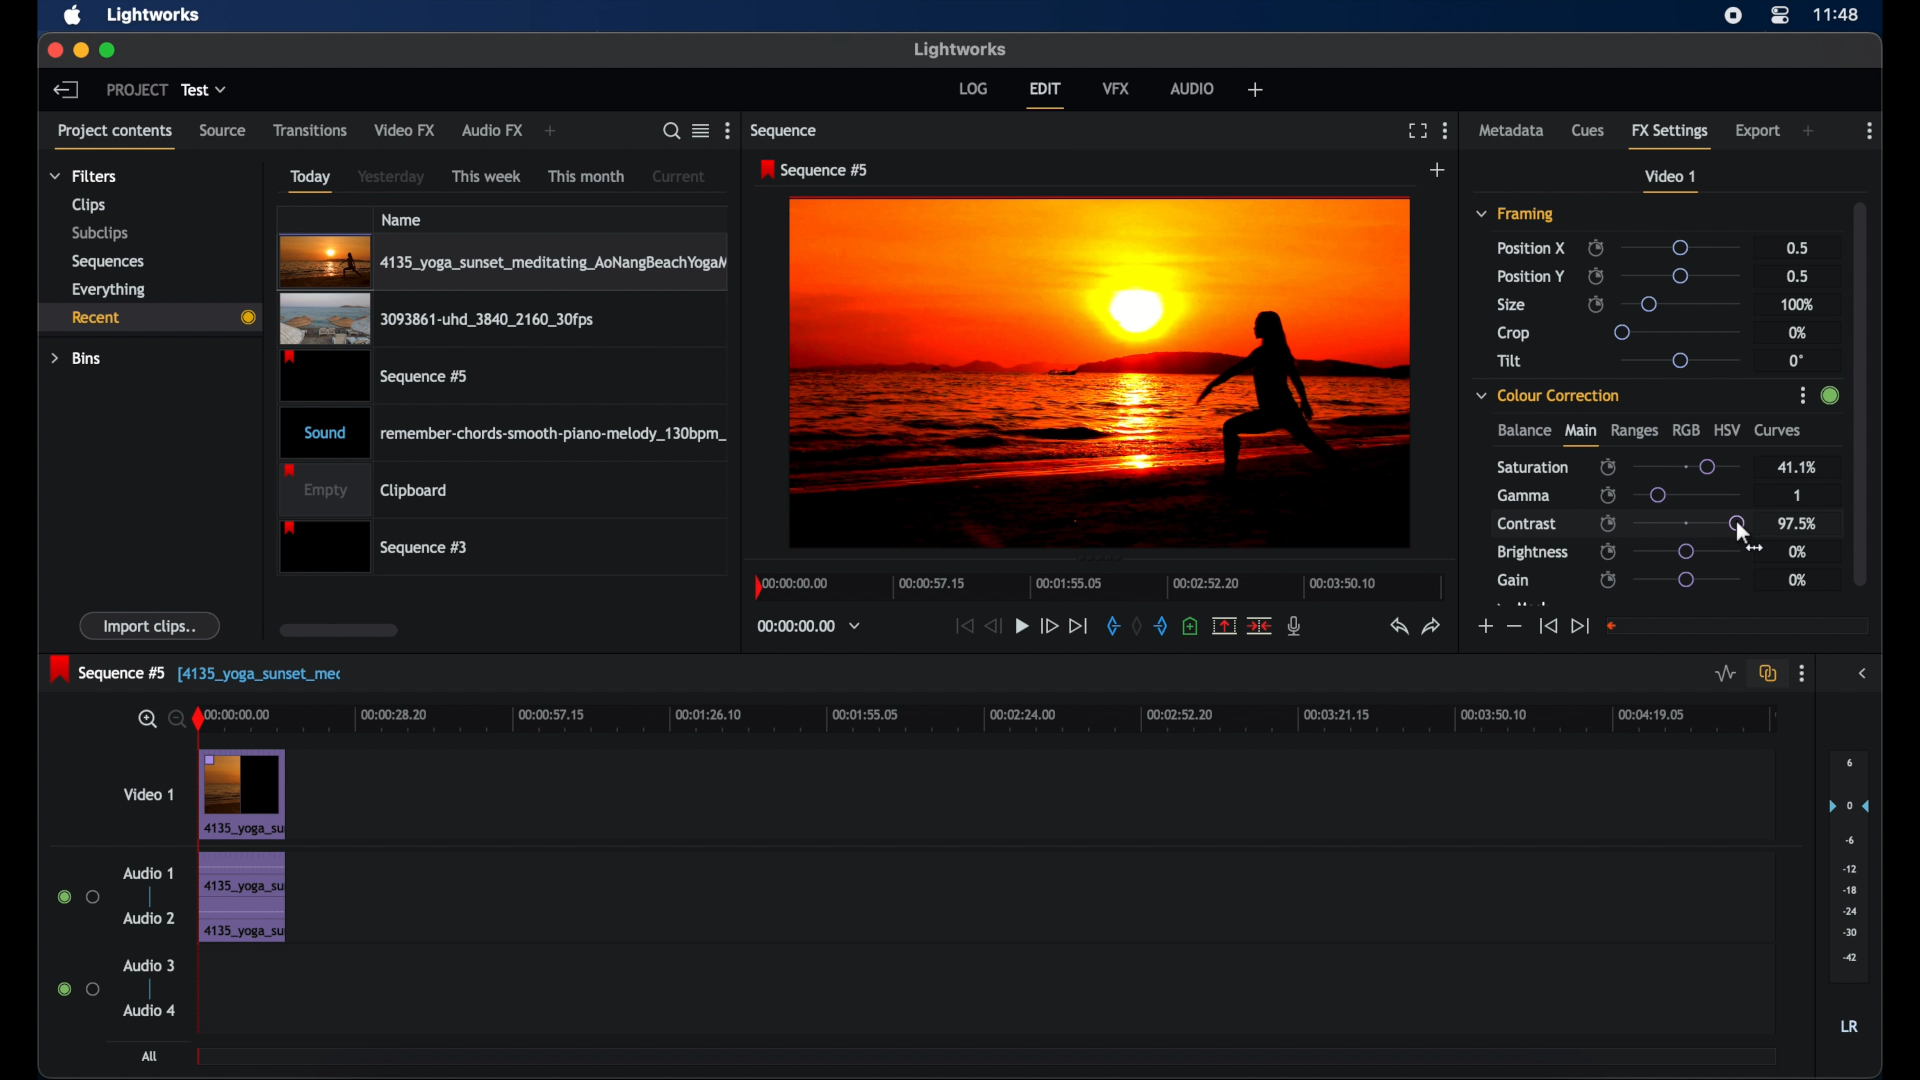 Image resolution: width=1920 pixels, height=1080 pixels. Describe the element at coordinates (1094, 591) in the screenshot. I see `timeline` at that location.